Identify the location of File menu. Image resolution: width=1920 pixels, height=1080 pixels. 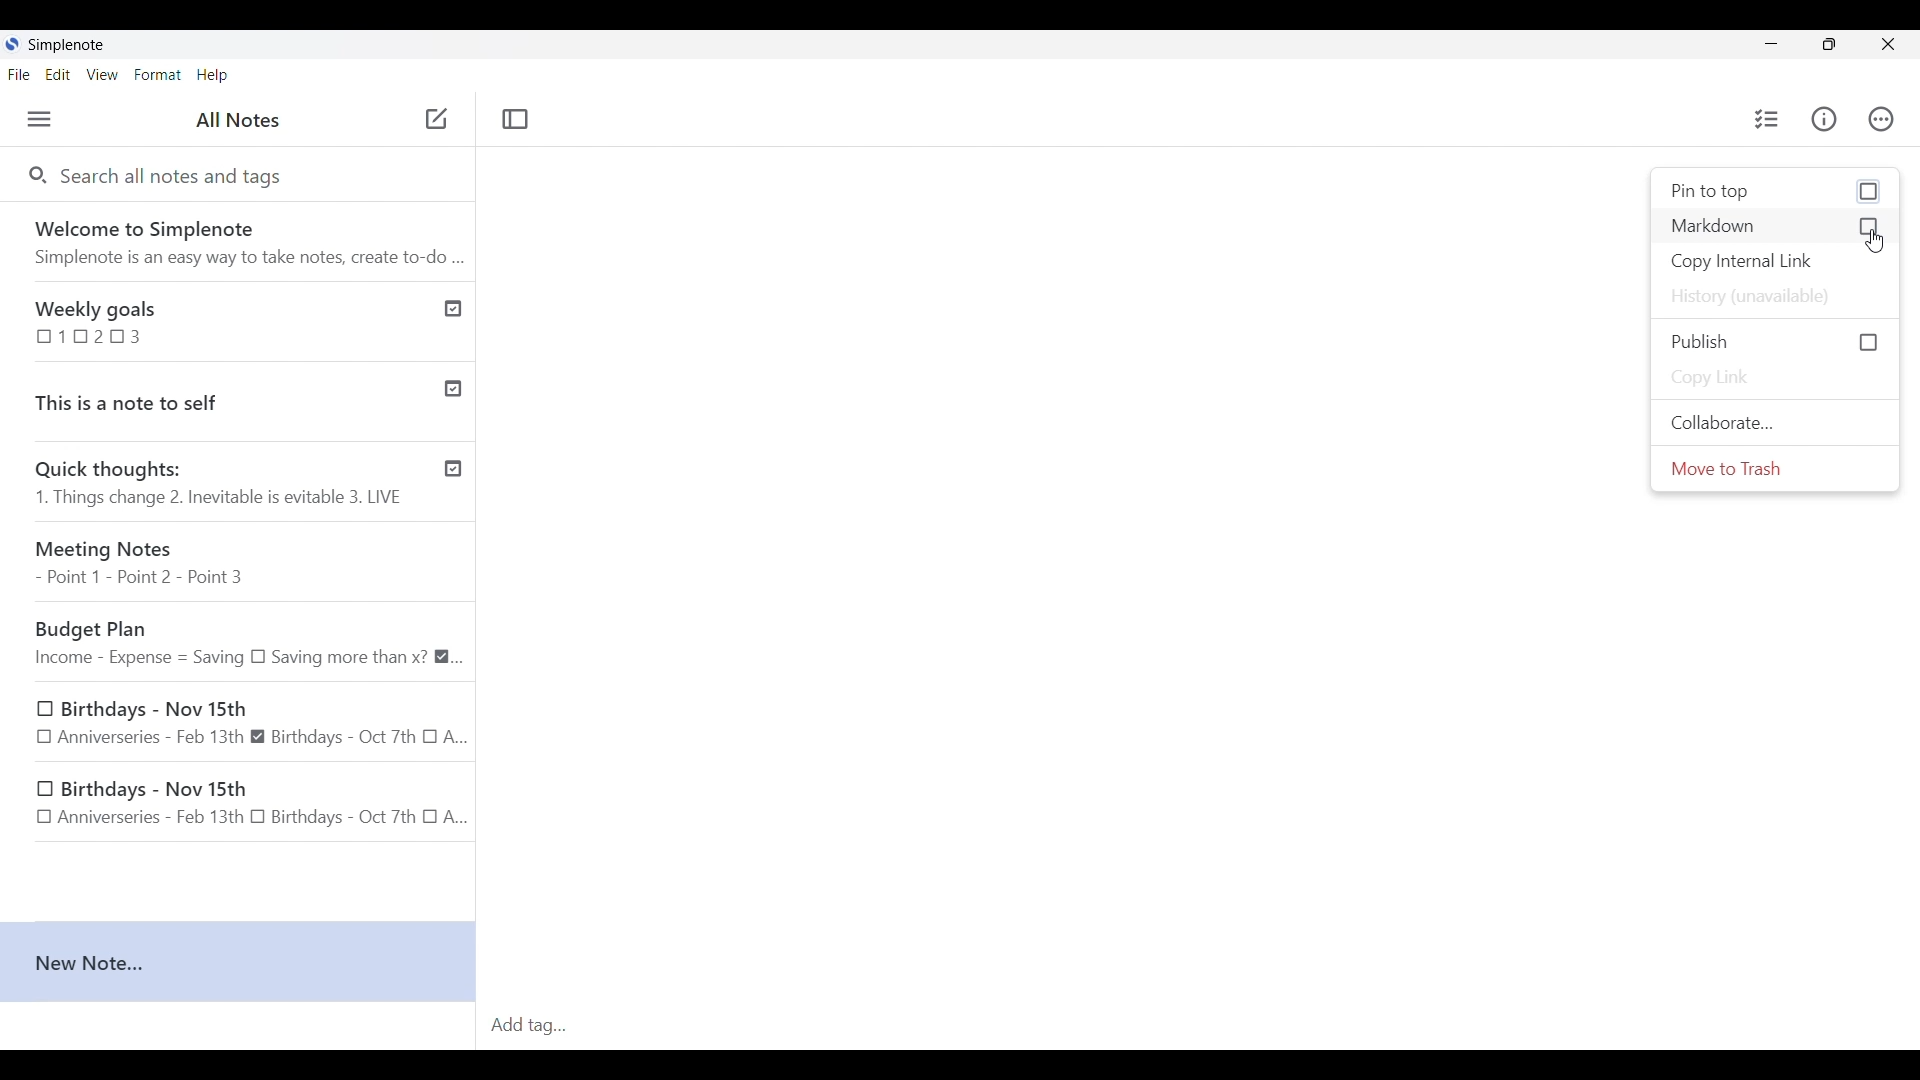
(19, 74).